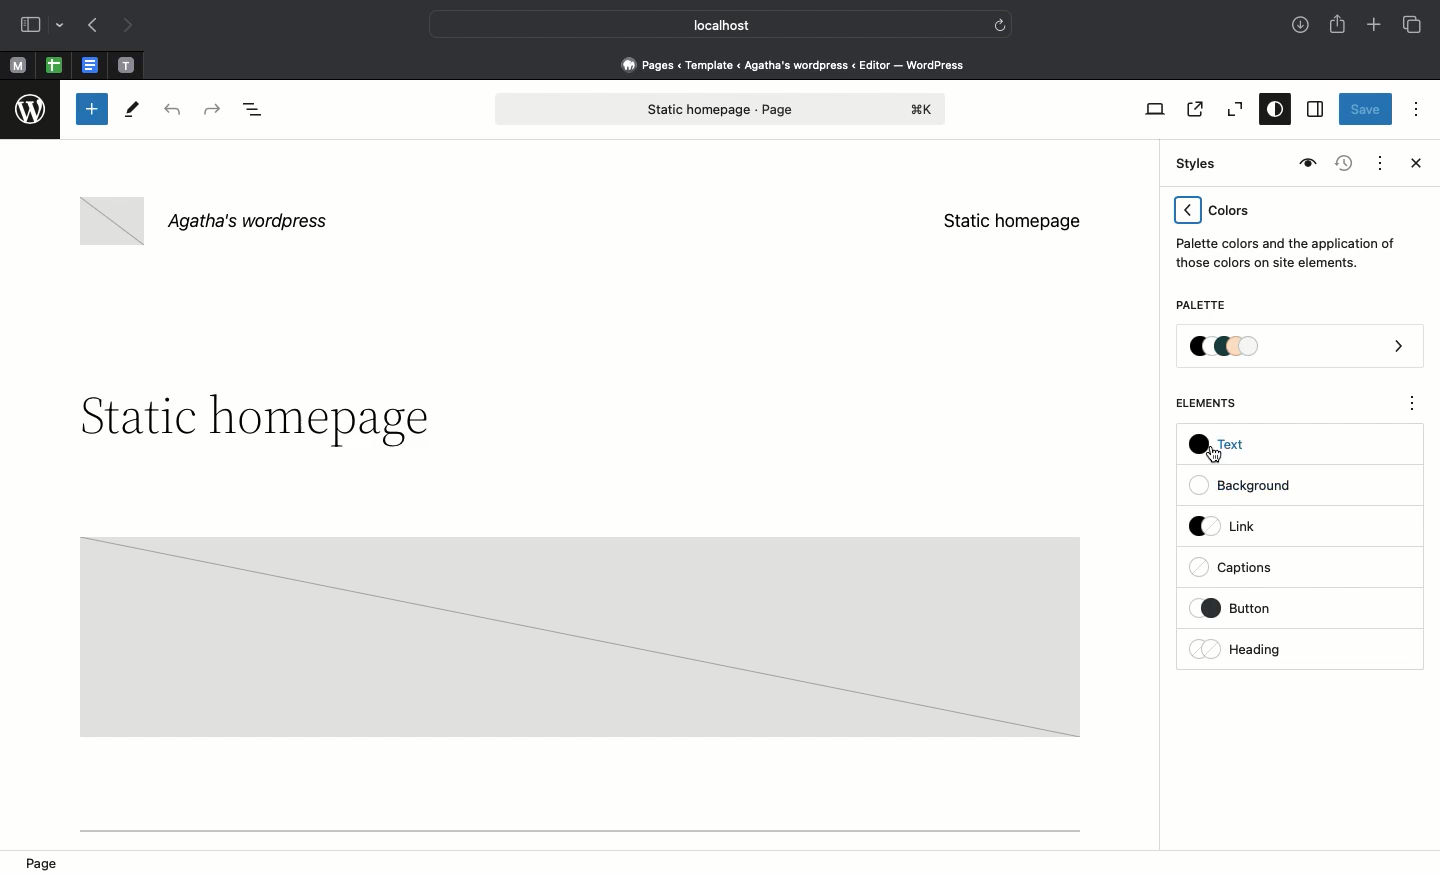 This screenshot has height=874, width=1440. Describe the element at coordinates (1366, 111) in the screenshot. I see `Save` at that location.